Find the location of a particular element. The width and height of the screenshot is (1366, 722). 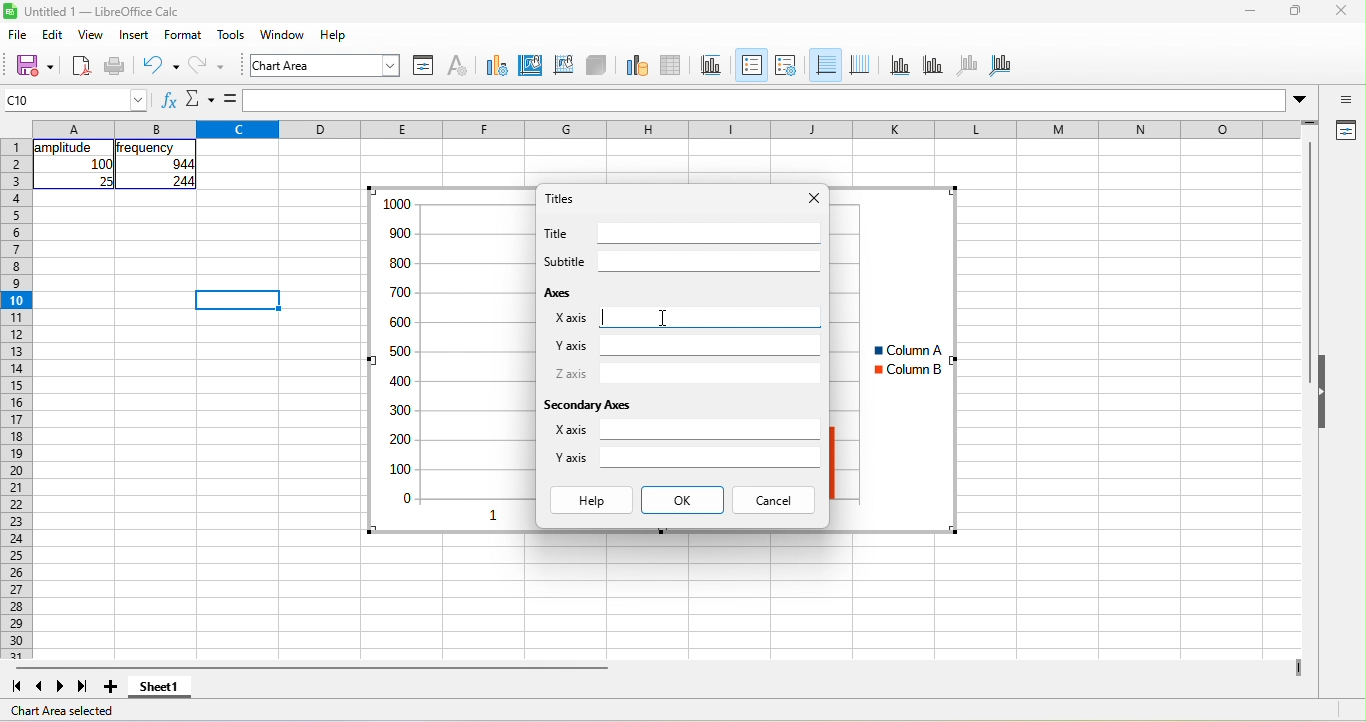

chart type is located at coordinates (497, 66).